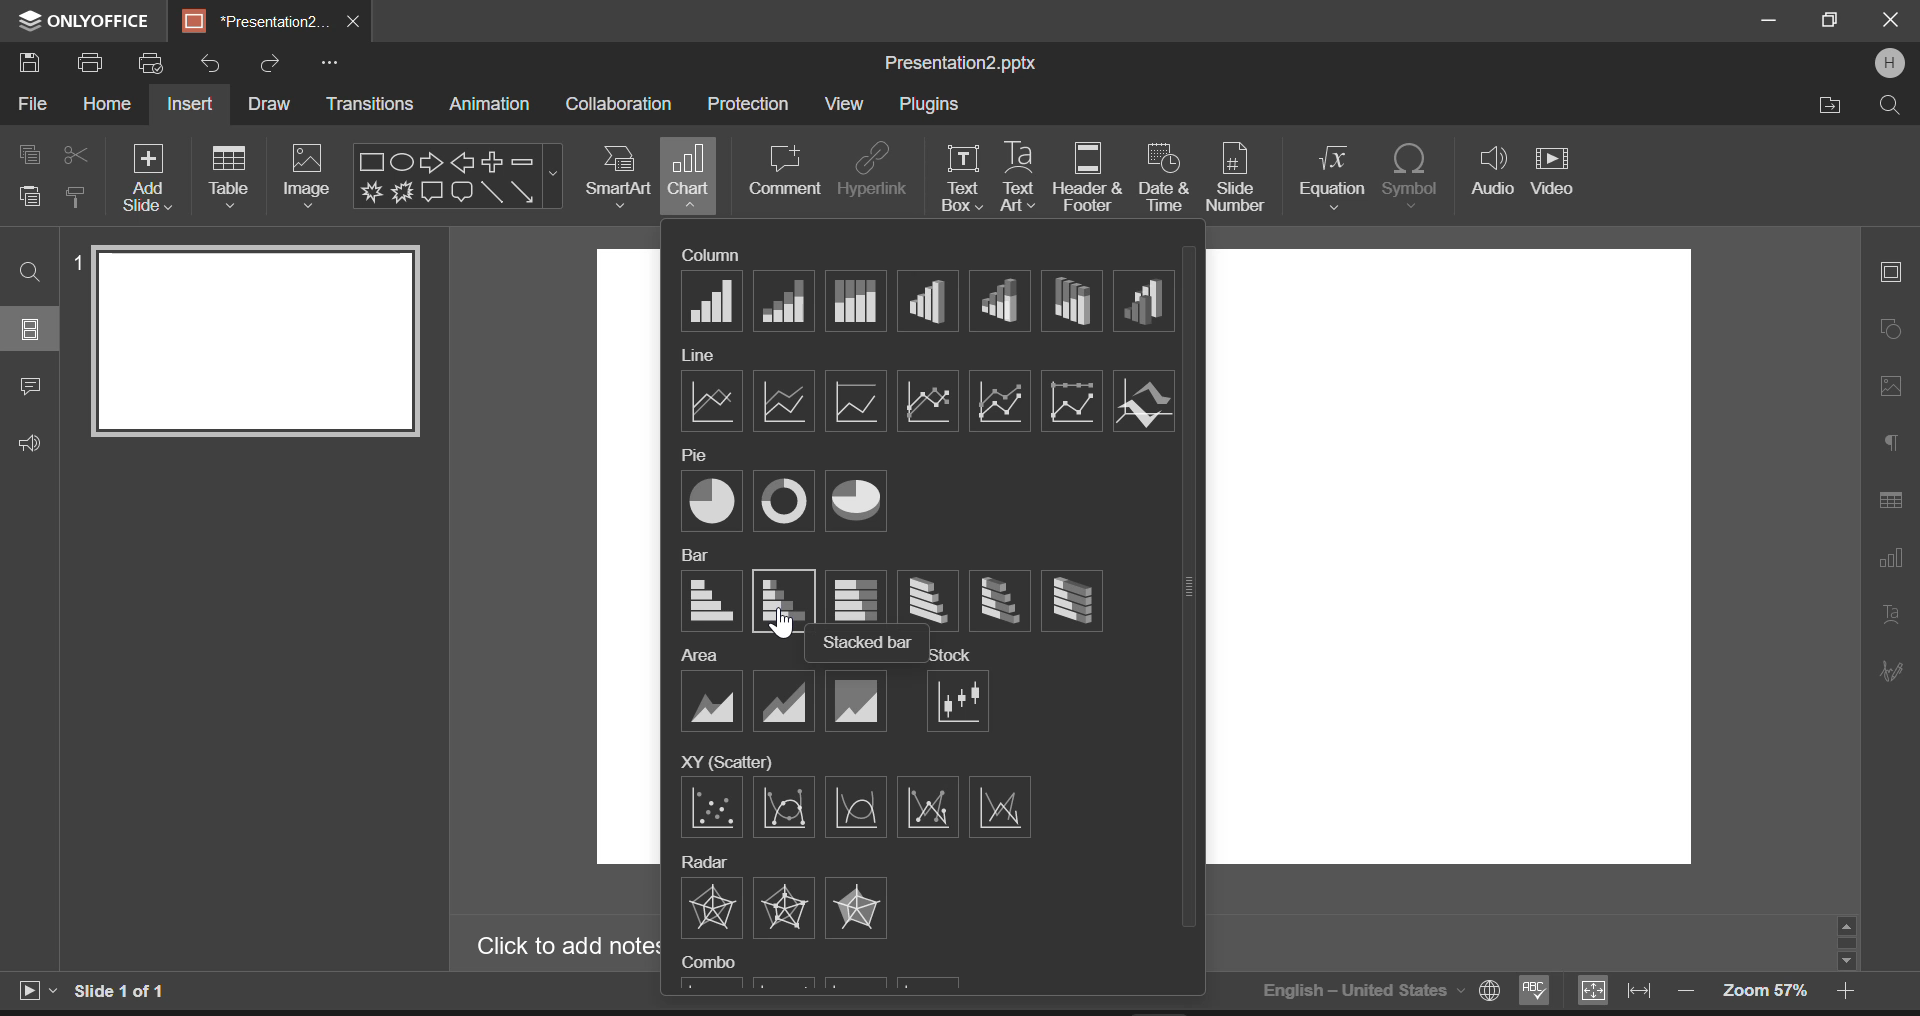 This screenshot has width=1920, height=1016. I want to click on Cursor Position, so click(782, 626).